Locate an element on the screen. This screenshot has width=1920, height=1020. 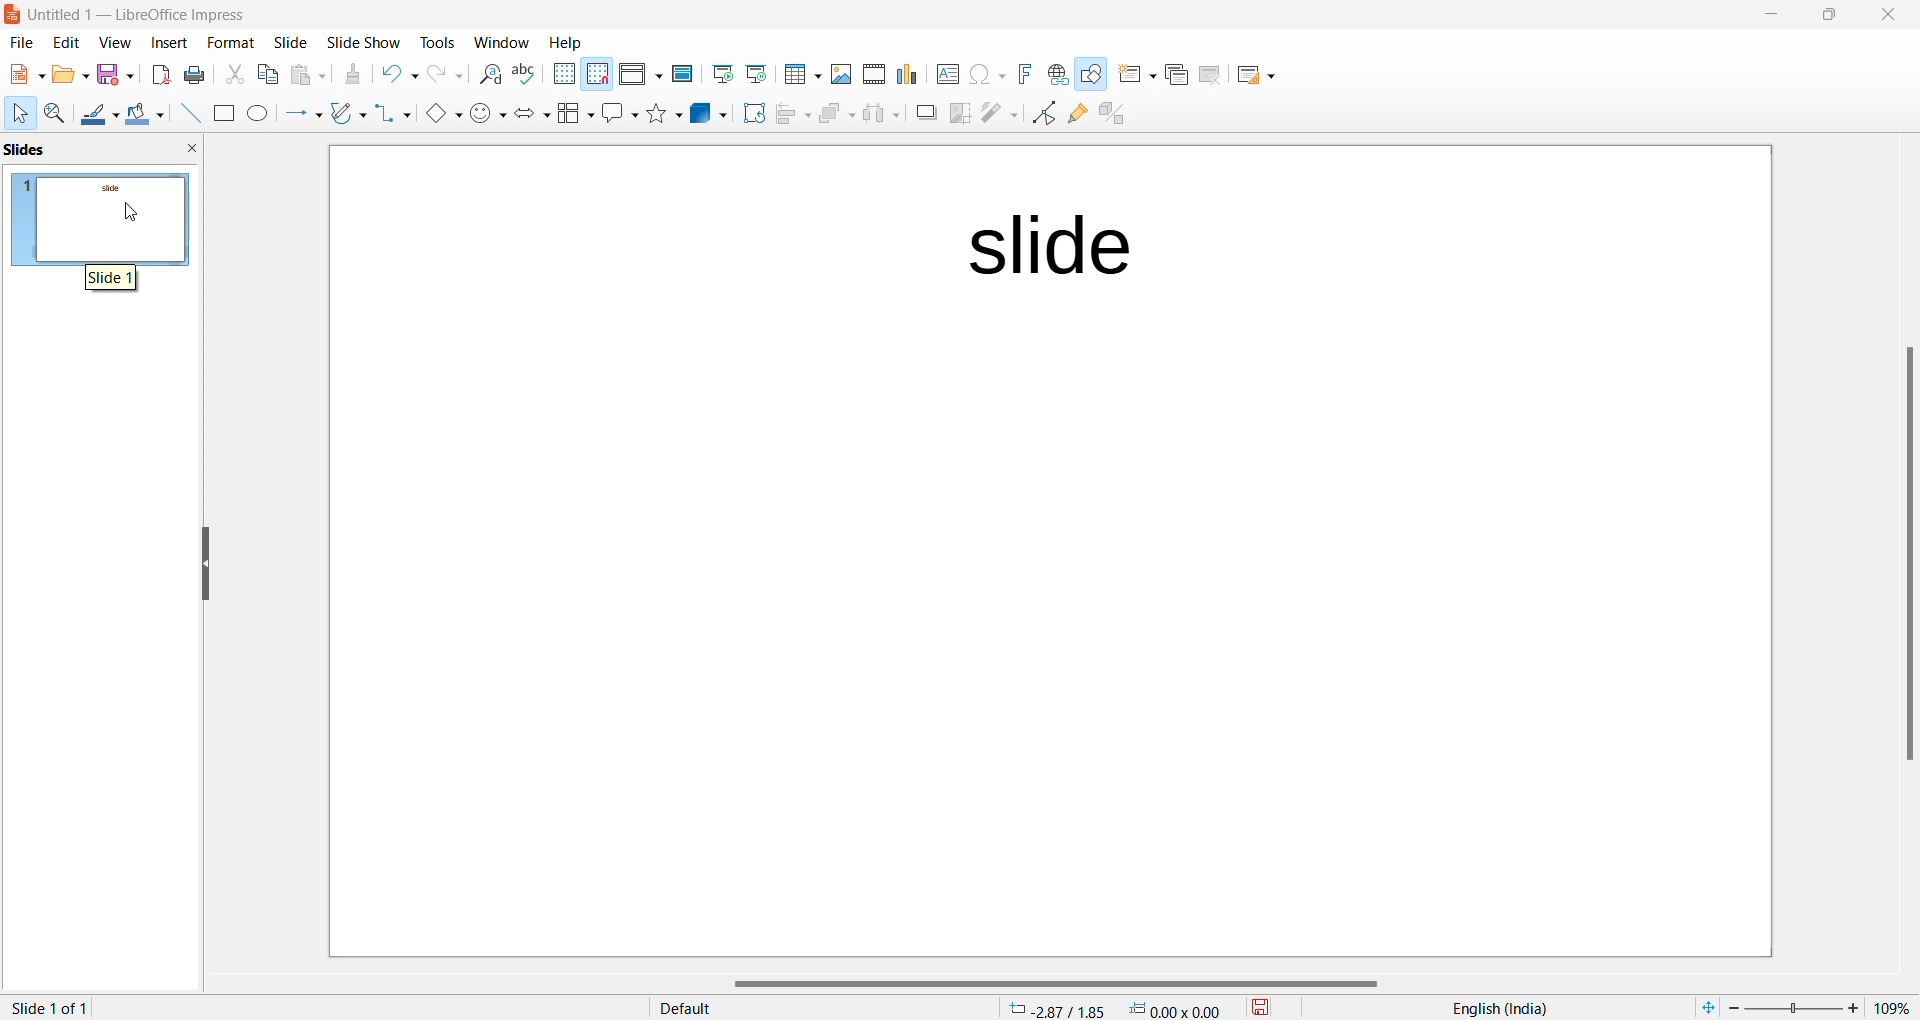
connectors is located at coordinates (389, 114).